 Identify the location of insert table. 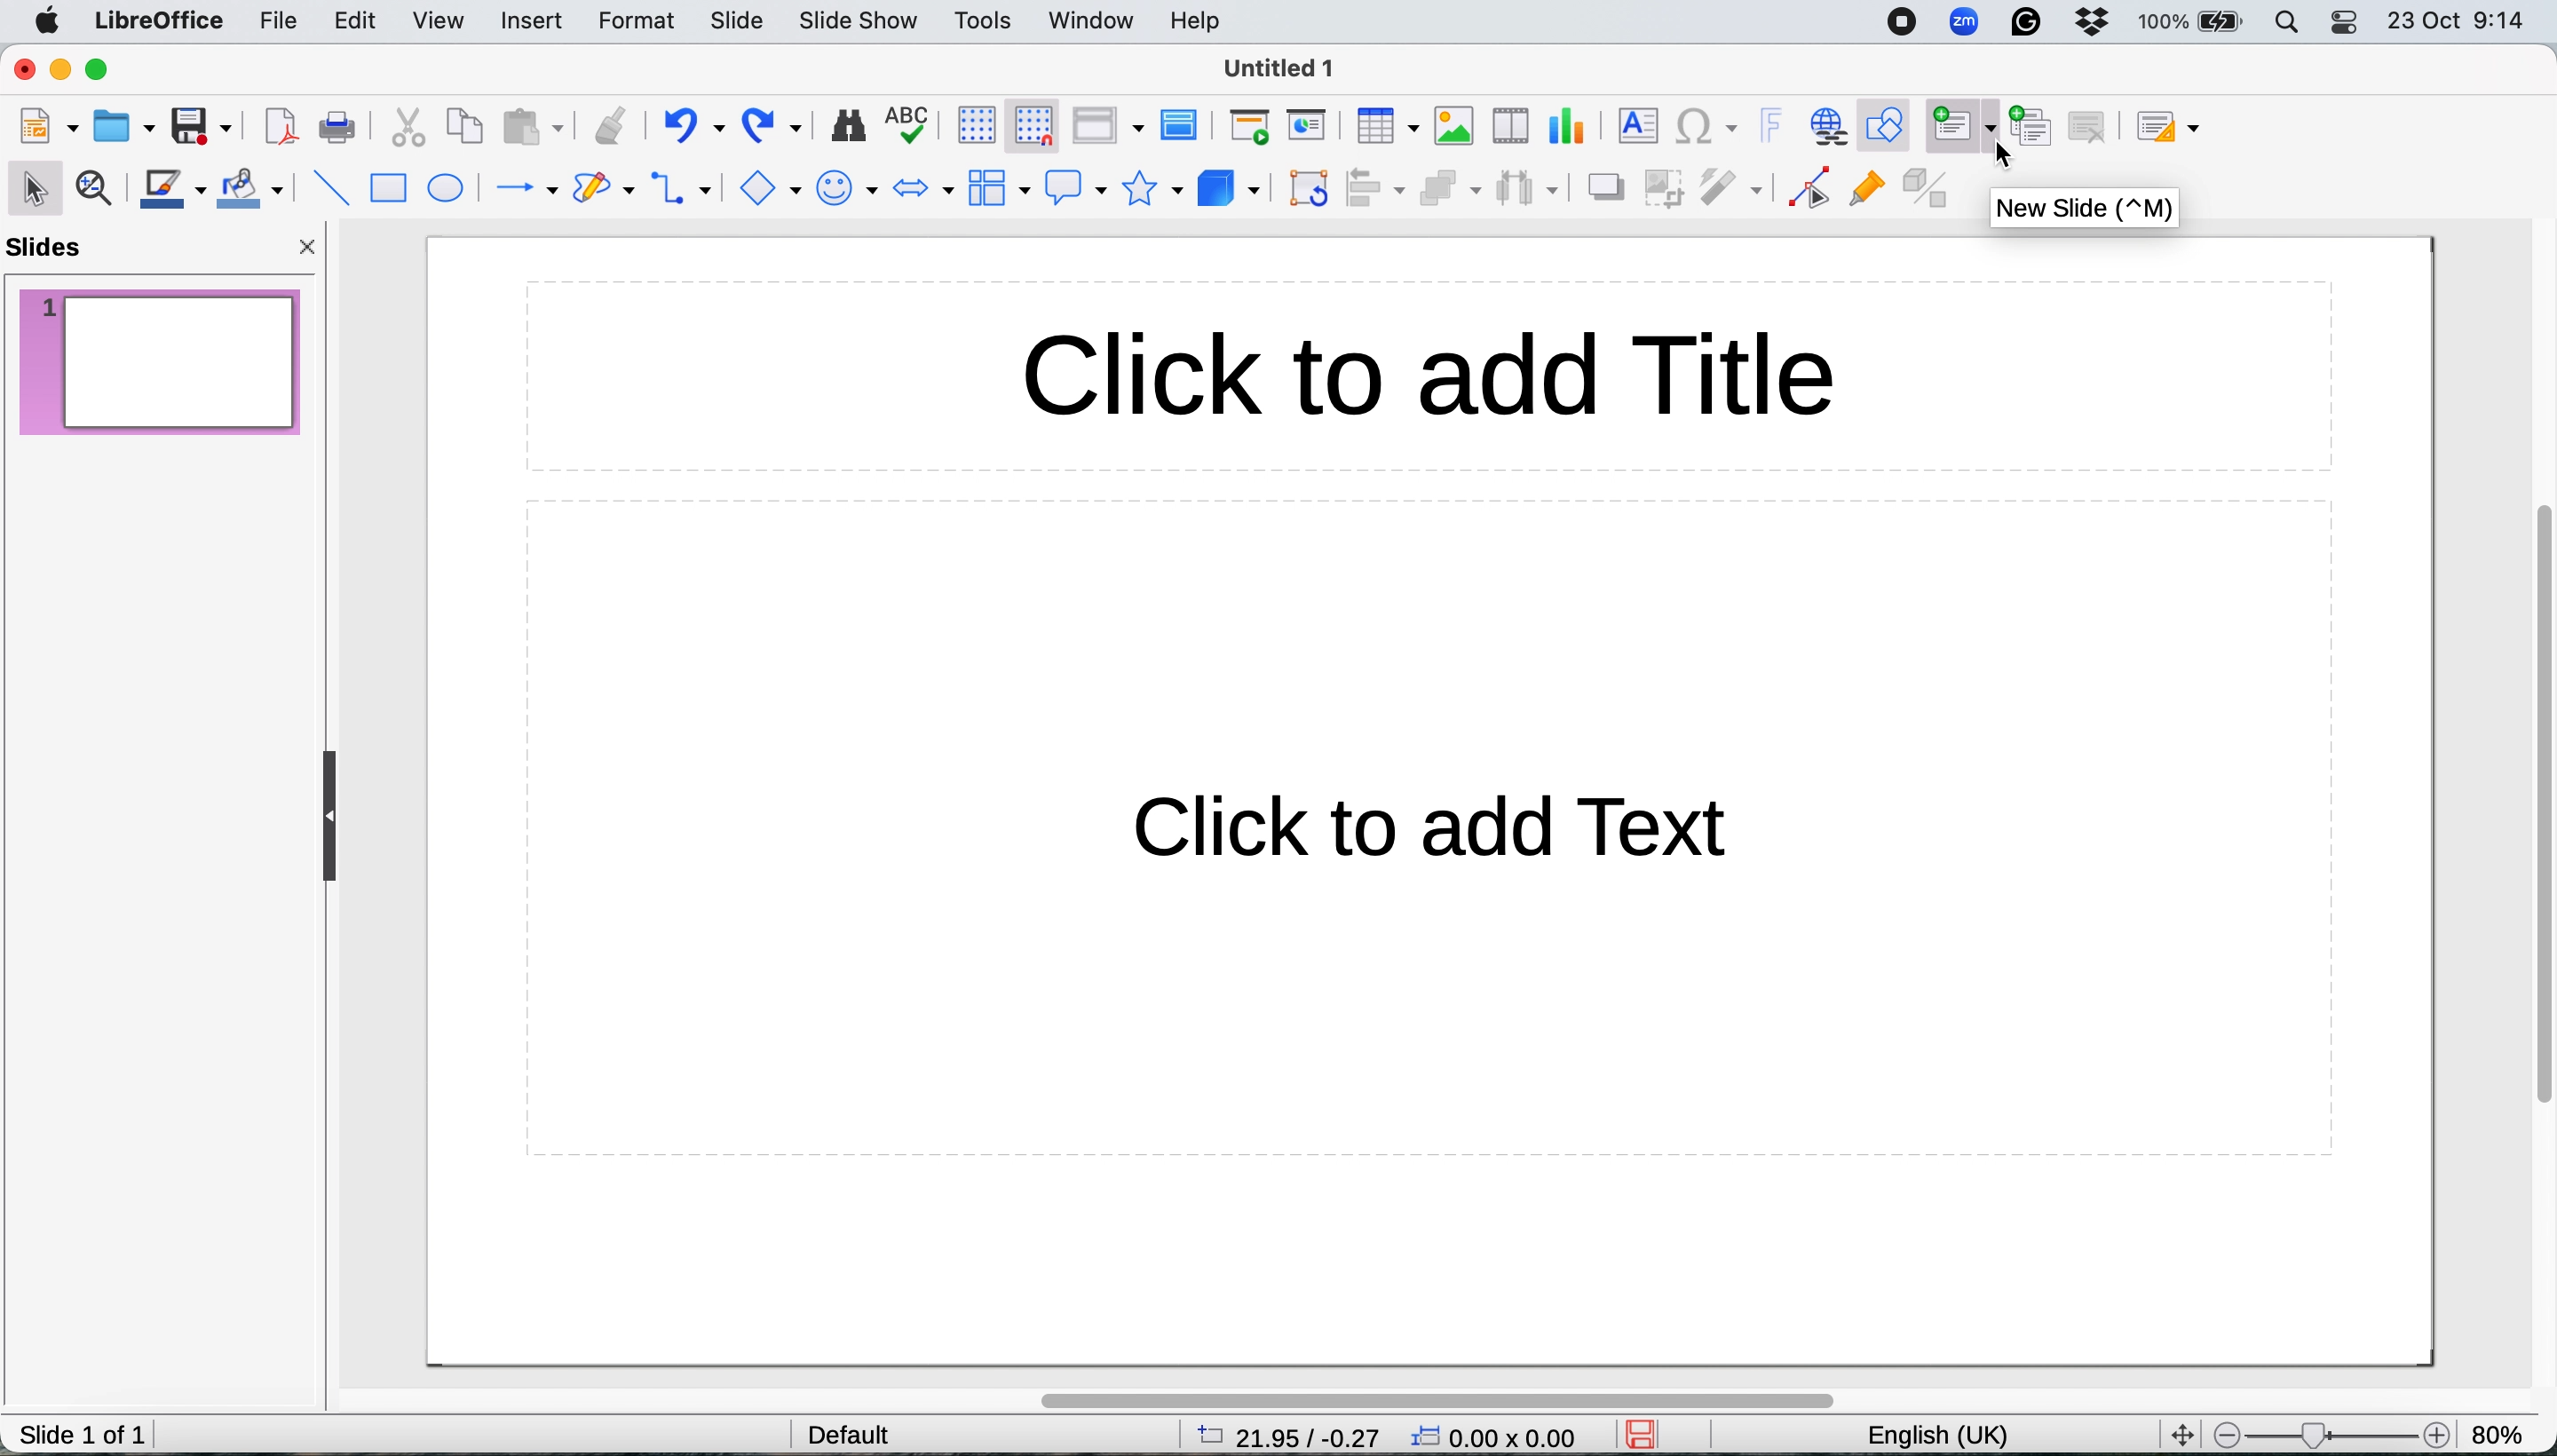
(1388, 129).